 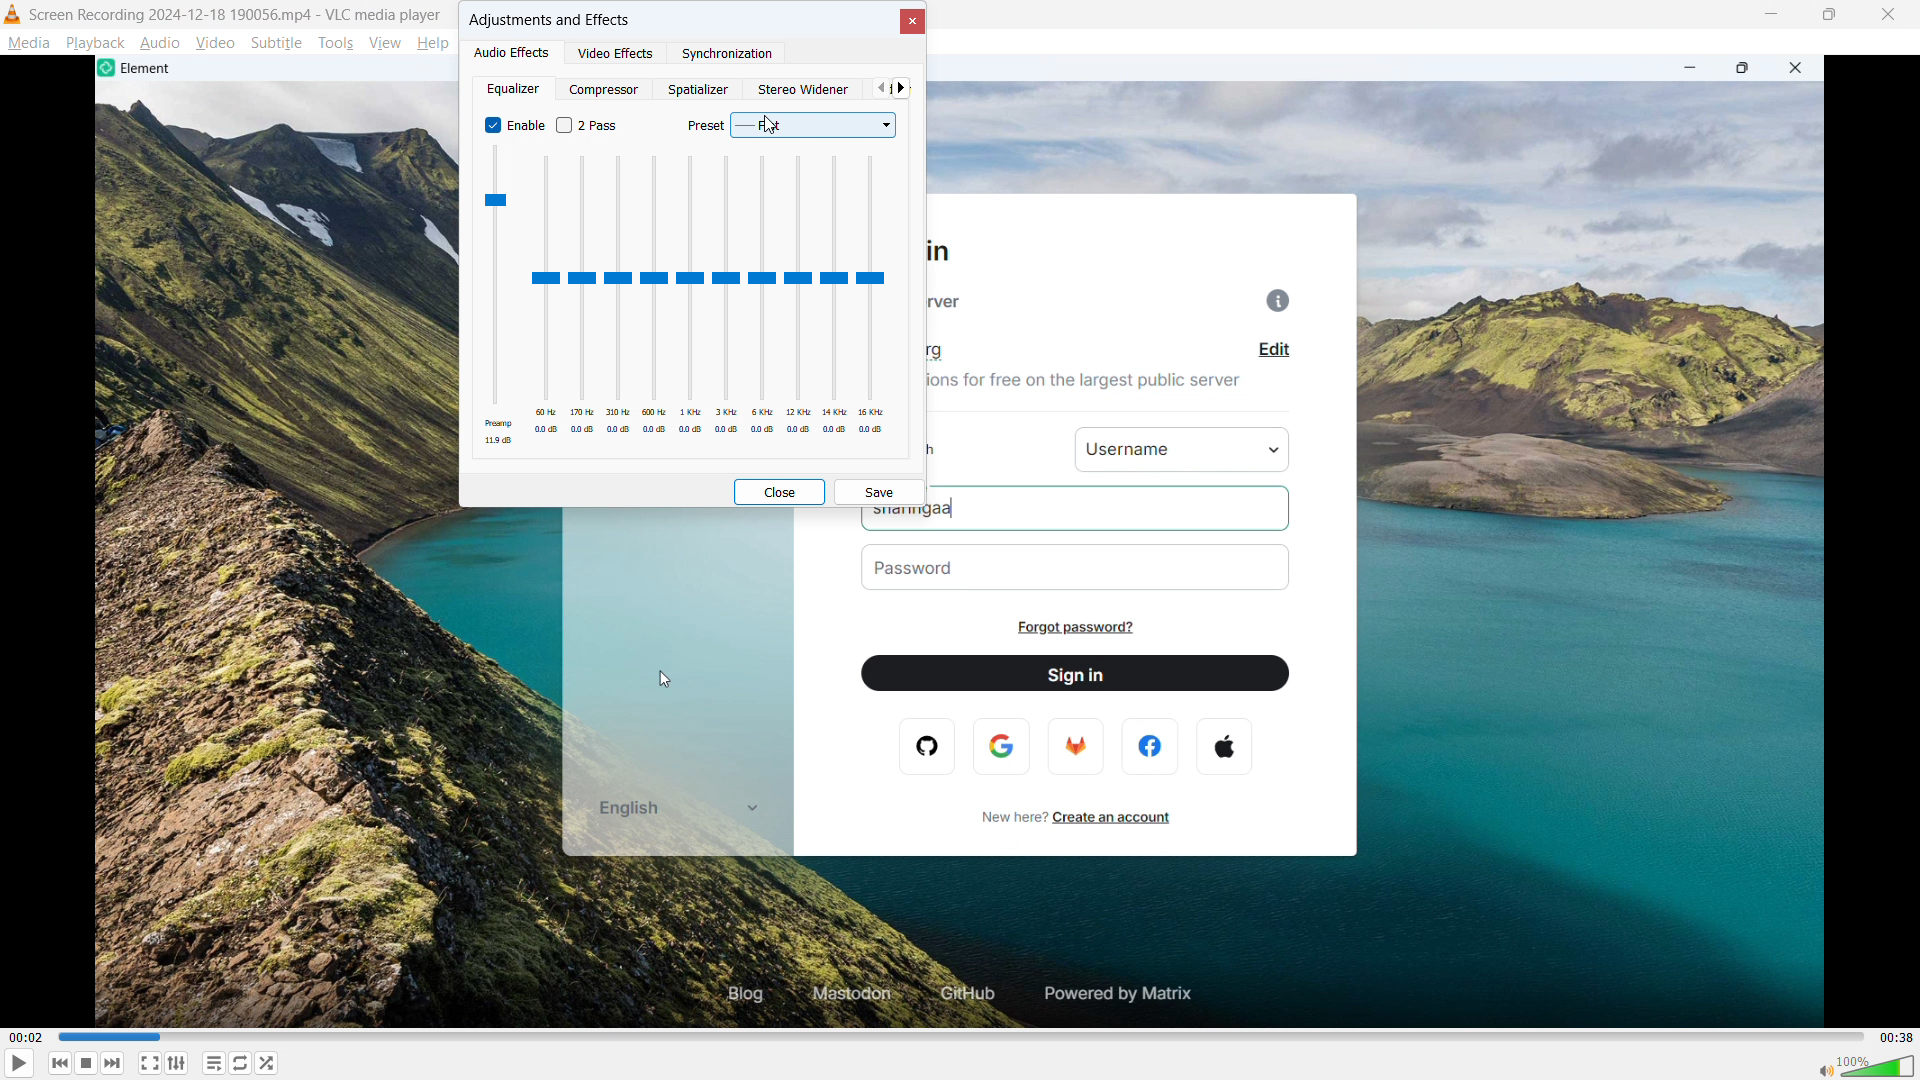 What do you see at coordinates (178, 1064) in the screenshot?
I see `Show advanced settings ` at bounding box center [178, 1064].